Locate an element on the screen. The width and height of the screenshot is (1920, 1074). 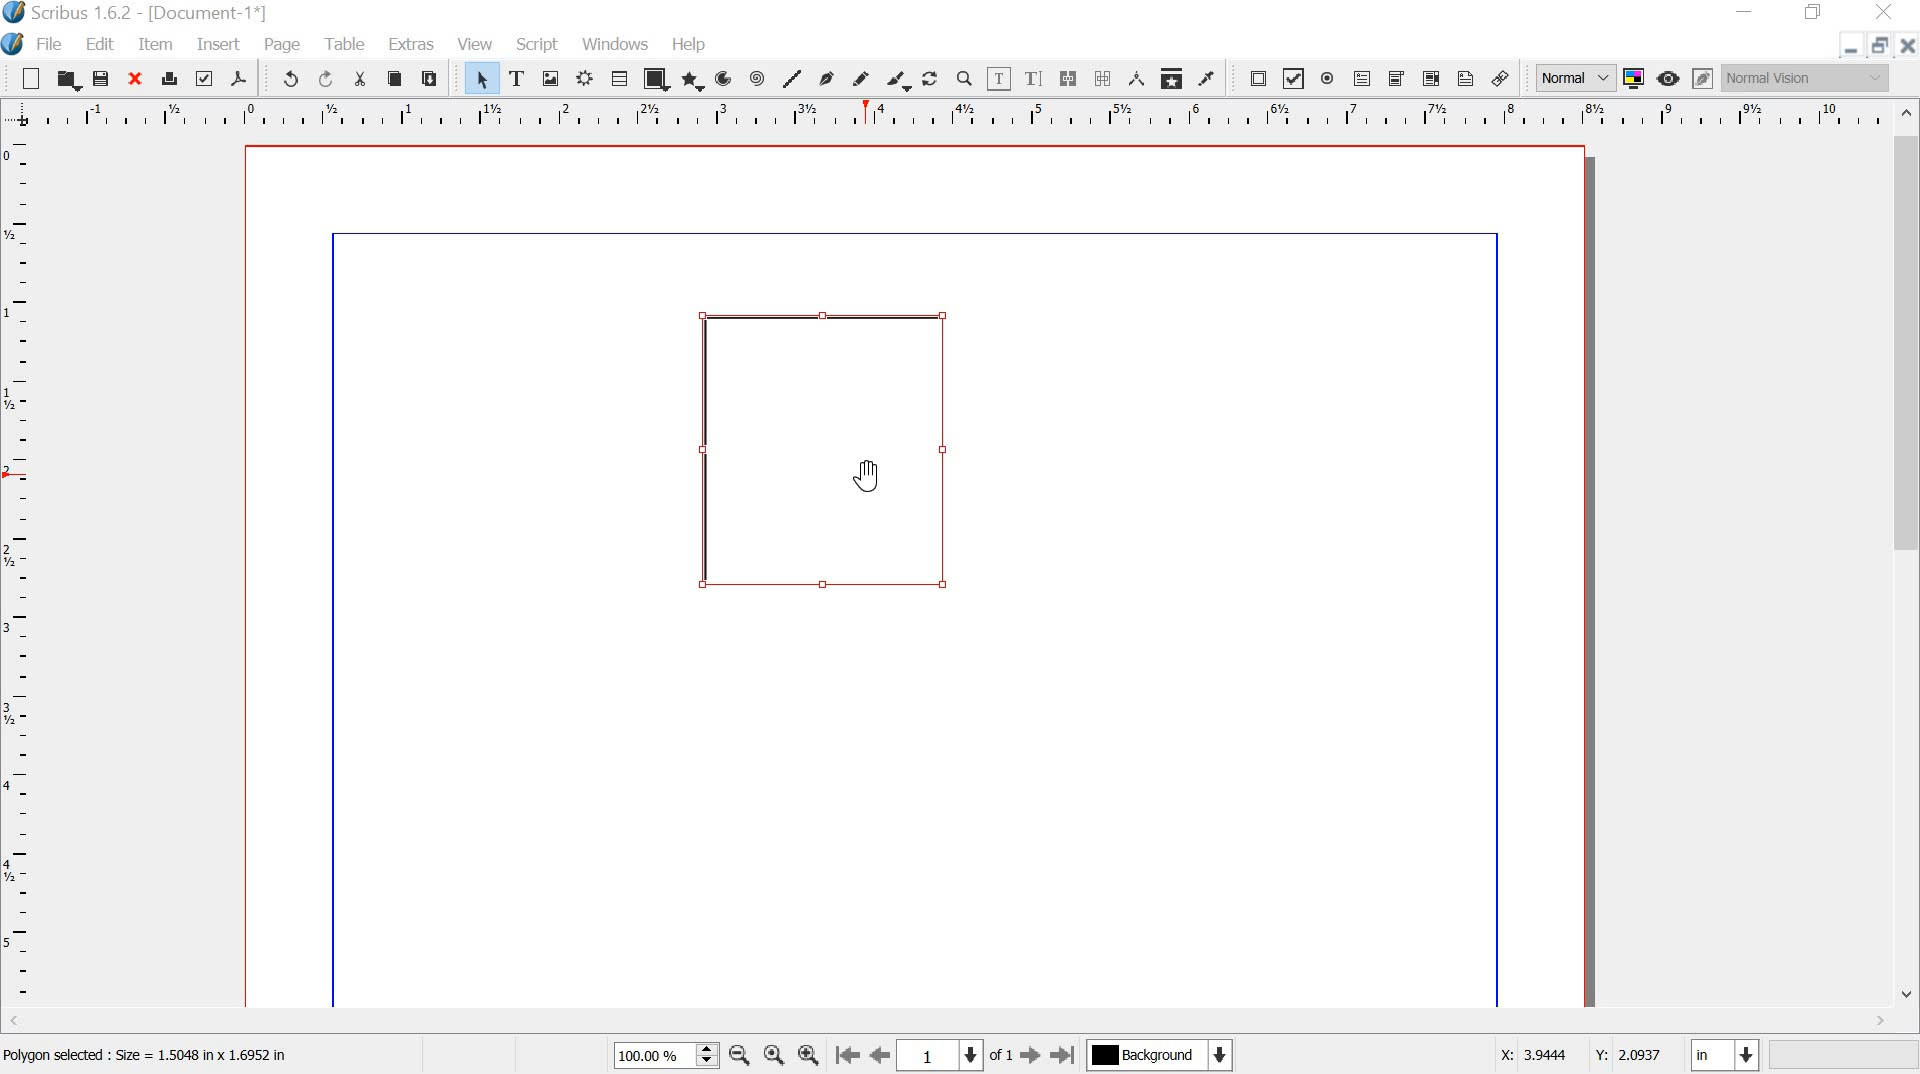
zoom out is located at coordinates (739, 1054).